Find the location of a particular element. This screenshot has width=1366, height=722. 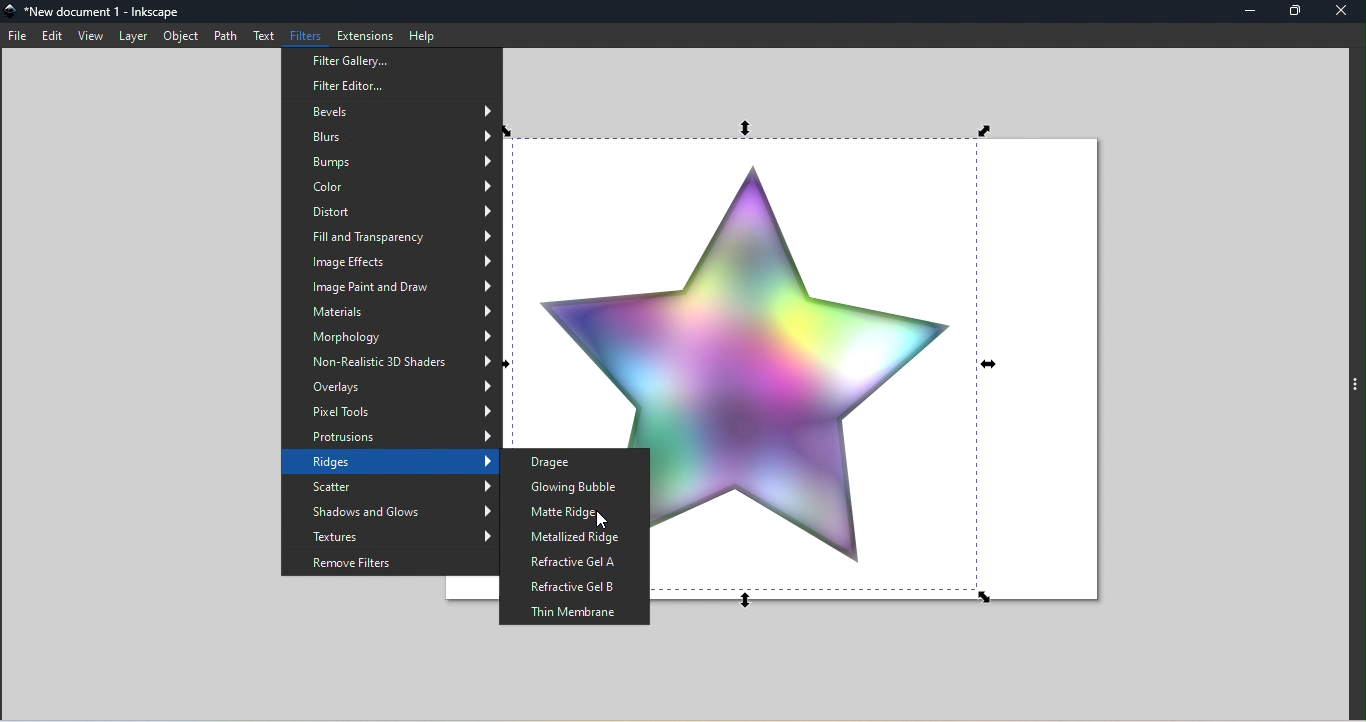

Refractive gel B is located at coordinates (577, 587).